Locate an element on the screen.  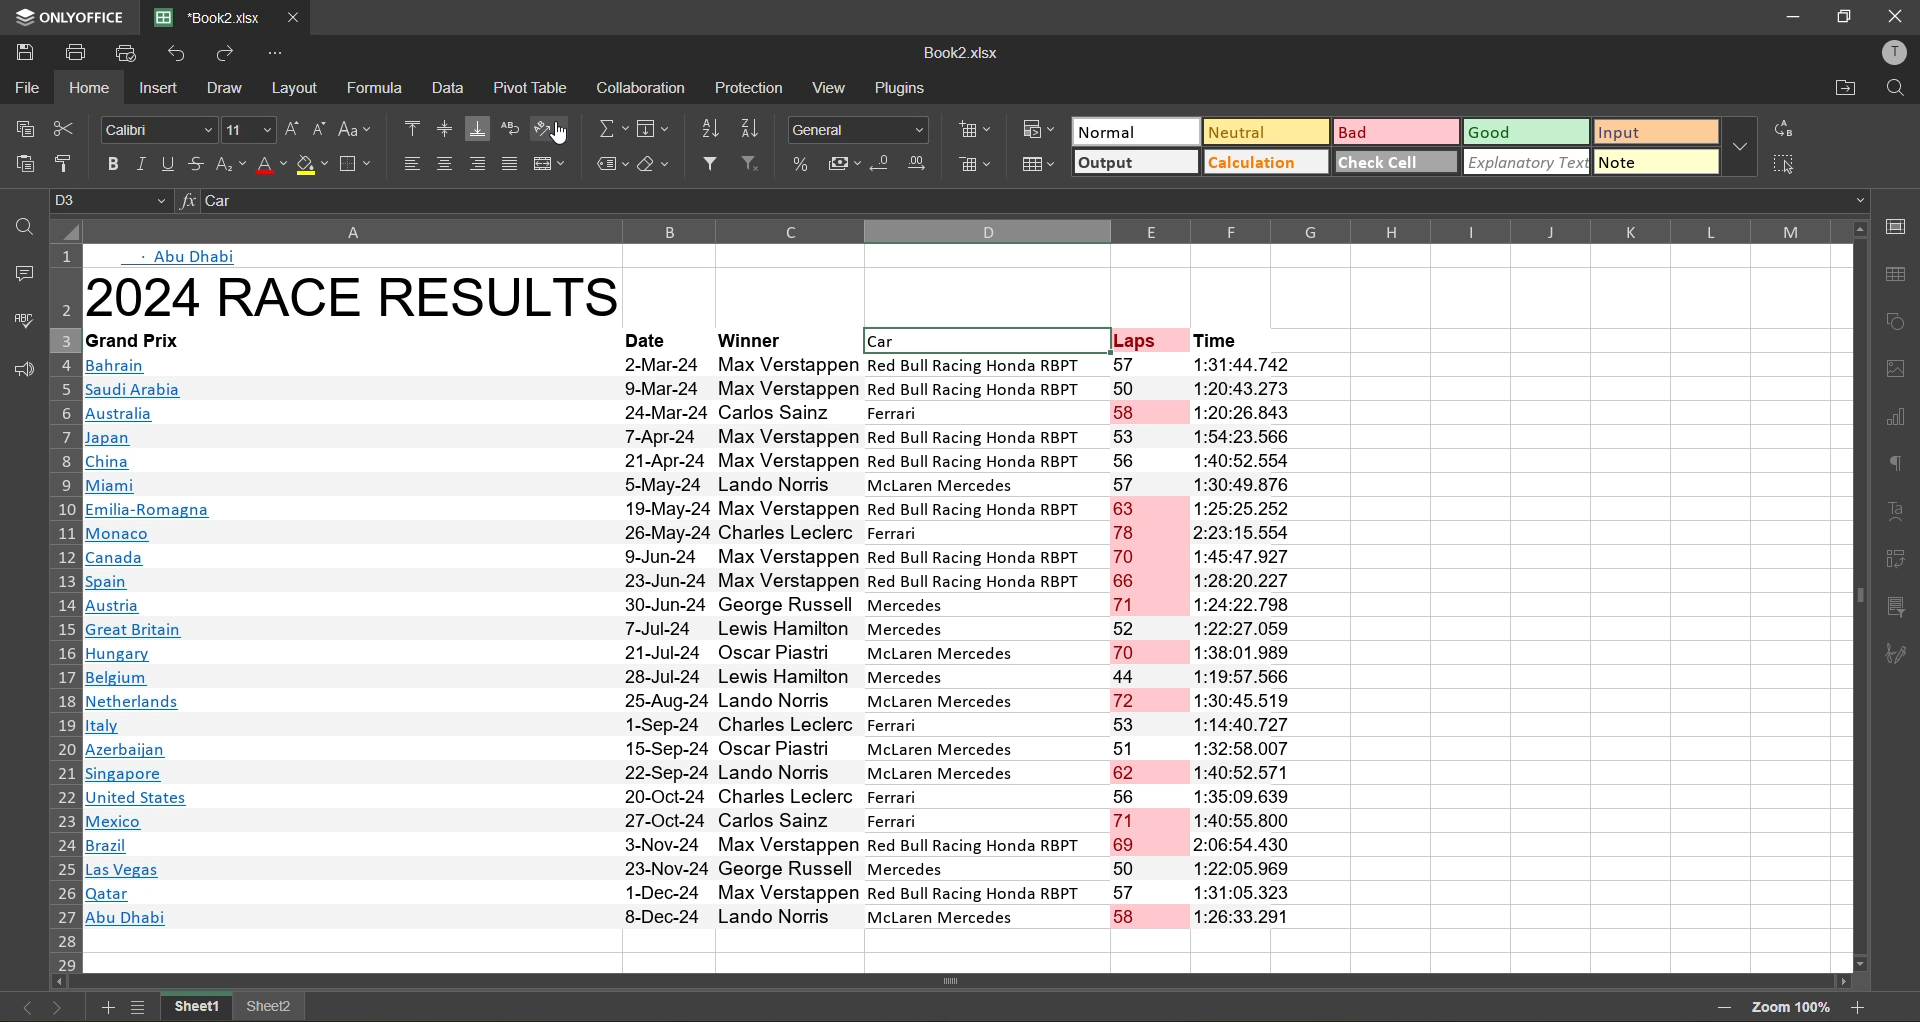
save is located at coordinates (25, 53).